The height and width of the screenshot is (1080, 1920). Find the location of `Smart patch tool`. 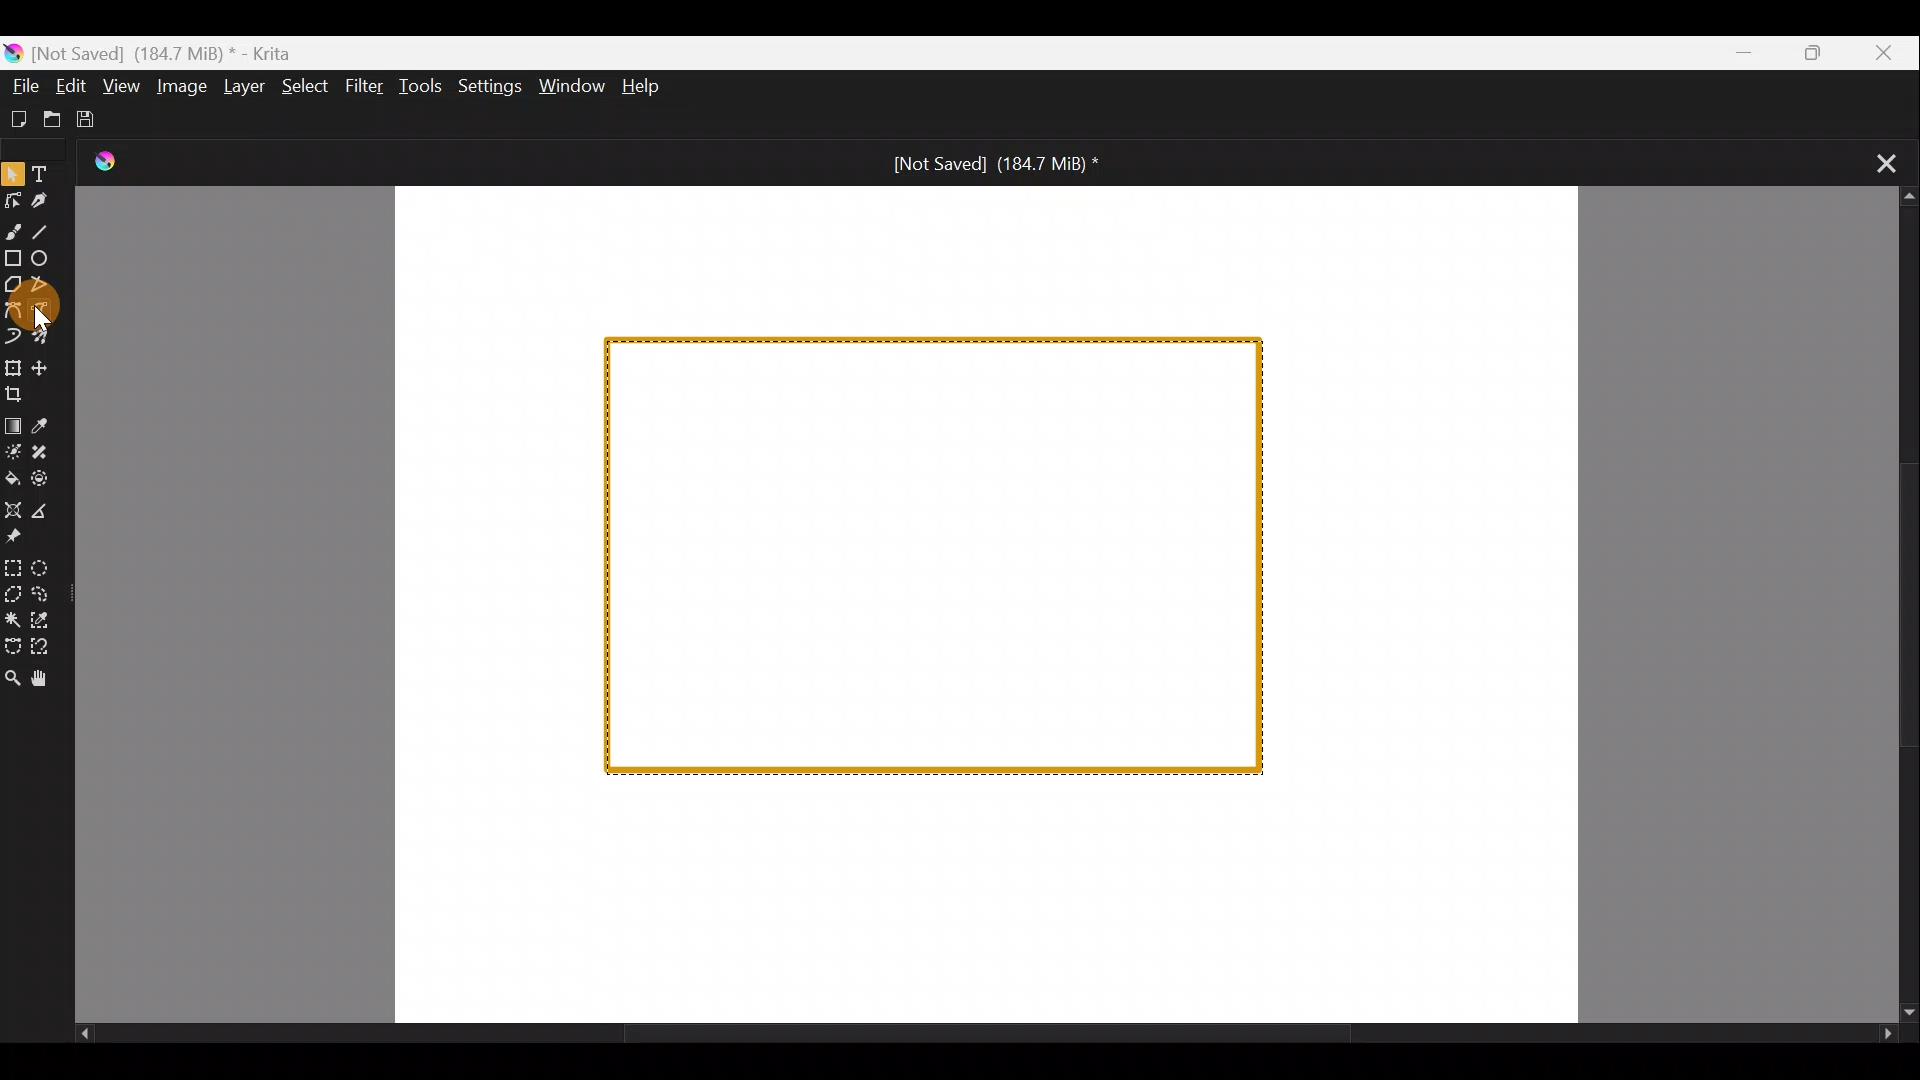

Smart patch tool is located at coordinates (44, 452).